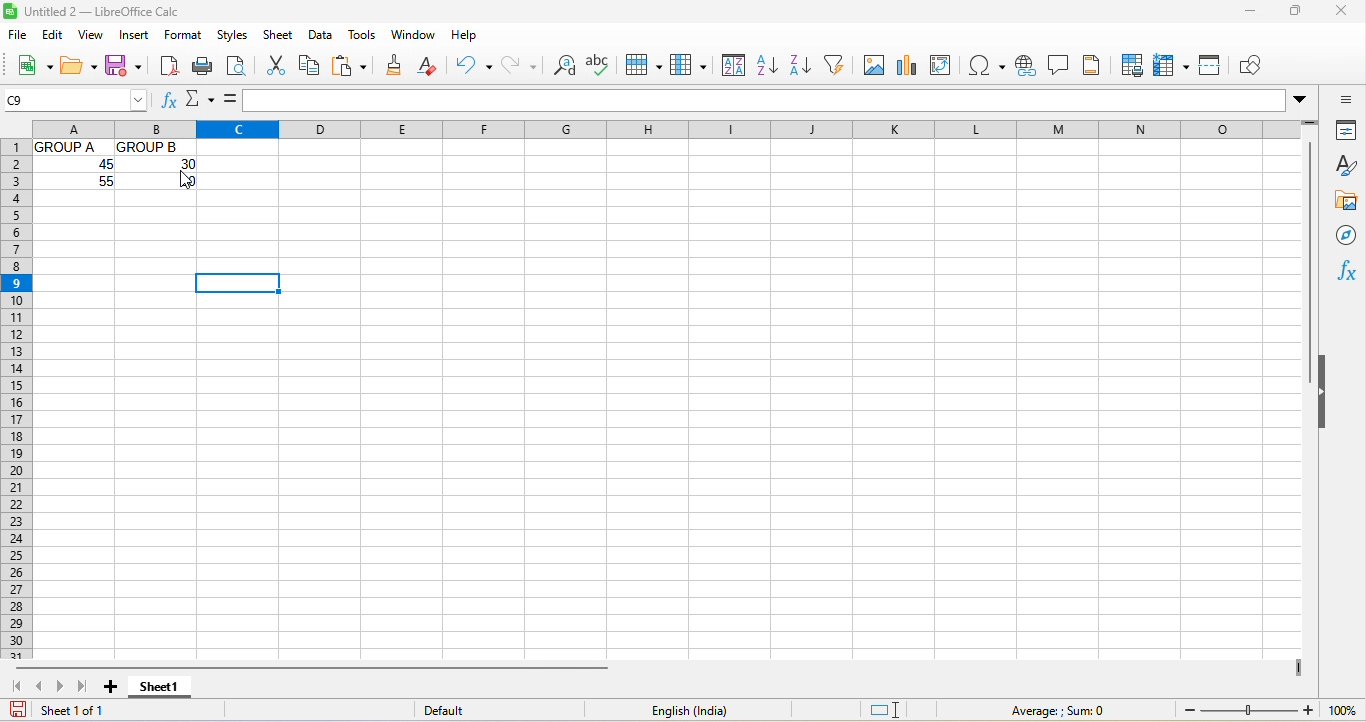 This screenshot has height=722, width=1366. What do you see at coordinates (688, 65) in the screenshot?
I see `column` at bounding box center [688, 65].